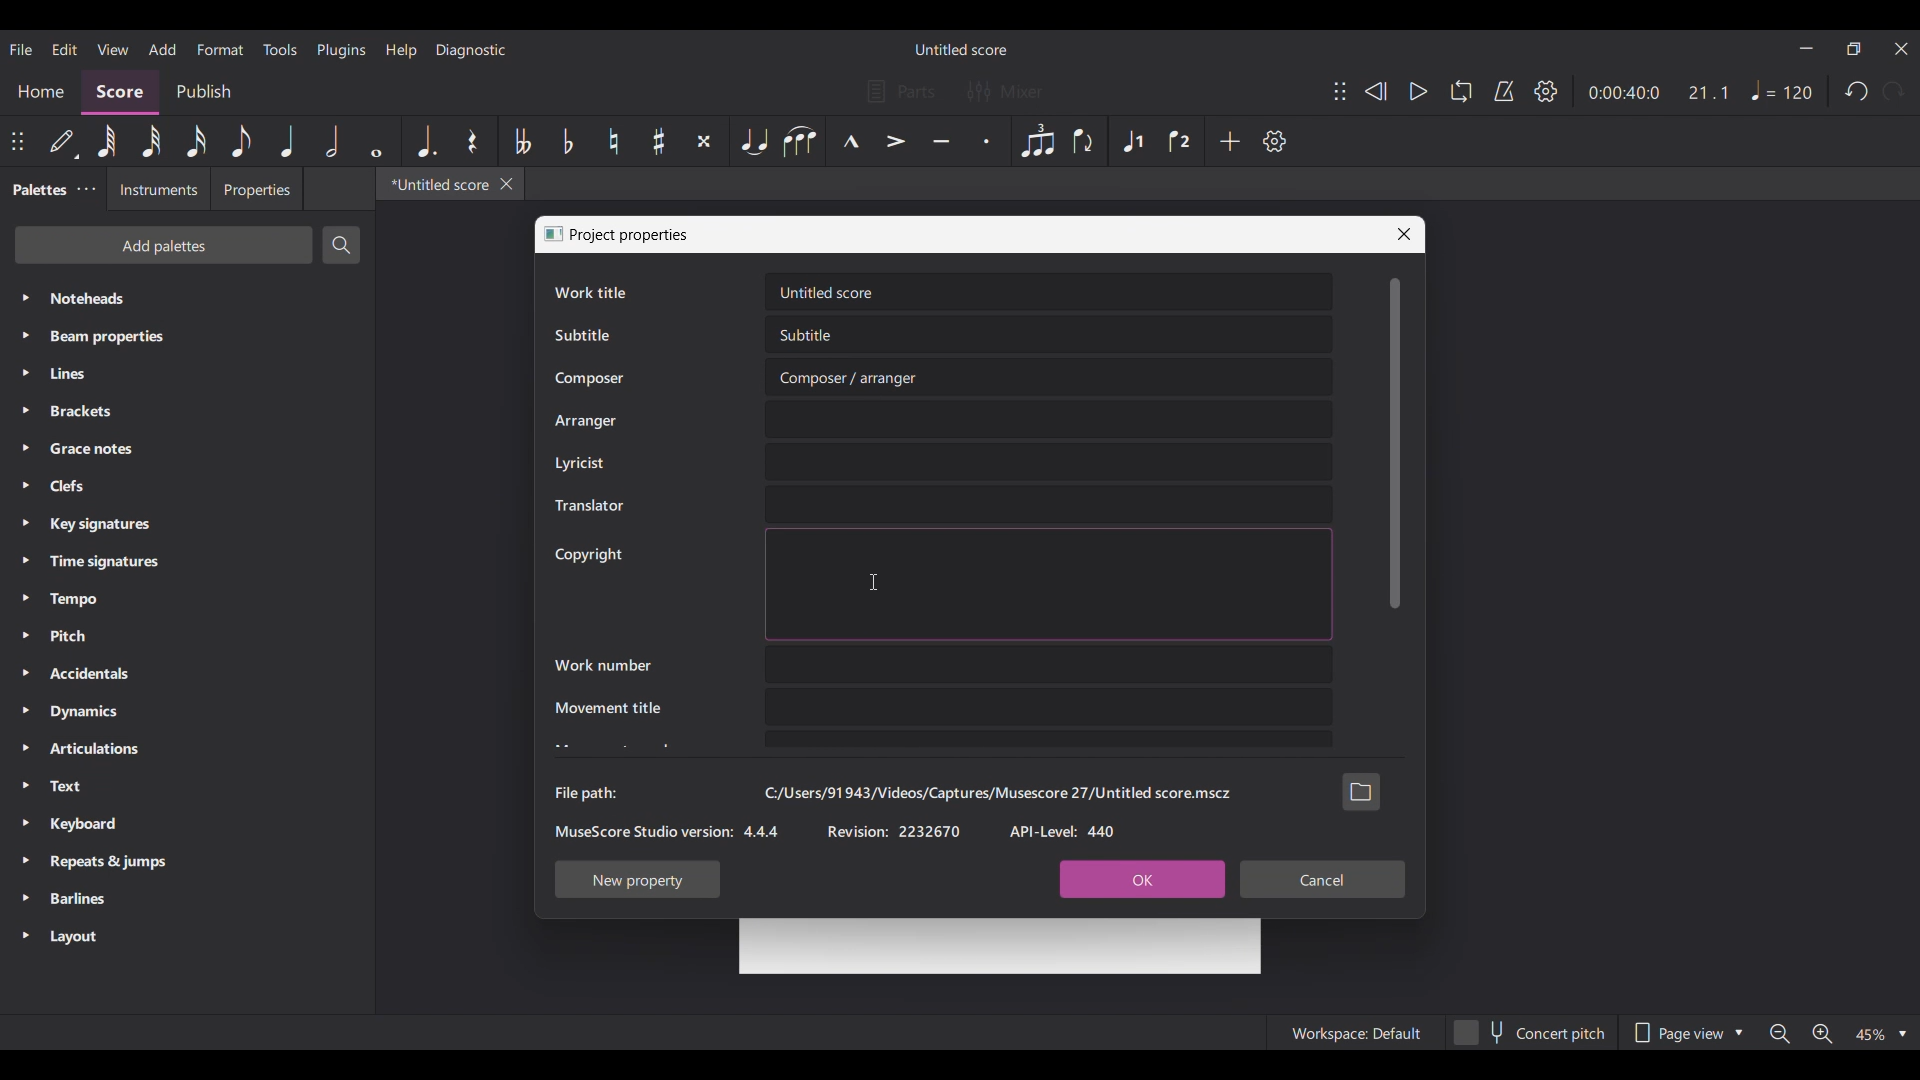 Image resolution: width=1920 pixels, height=1080 pixels. Describe the element at coordinates (660, 141) in the screenshot. I see `Toggle sharp` at that location.